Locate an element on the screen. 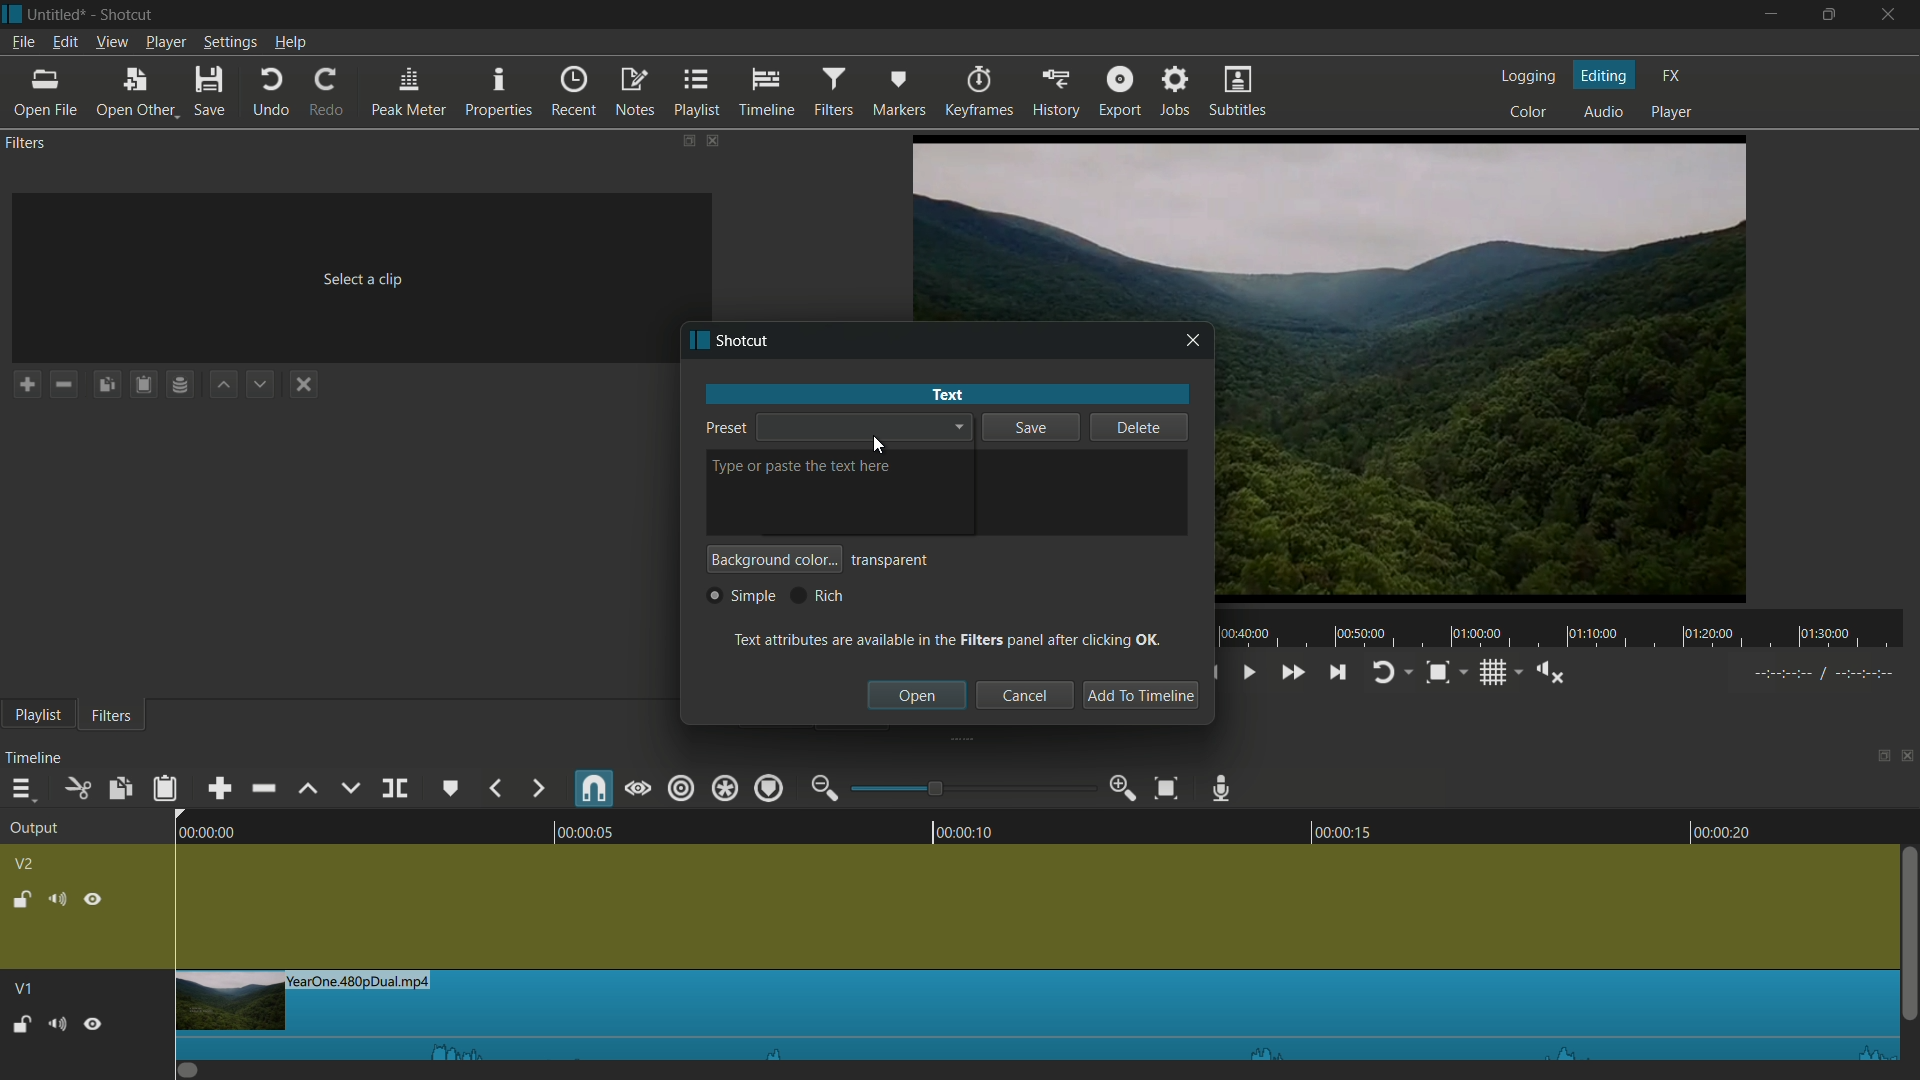 The image size is (1920, 1080). change layout is located at coordinates (687, 140).